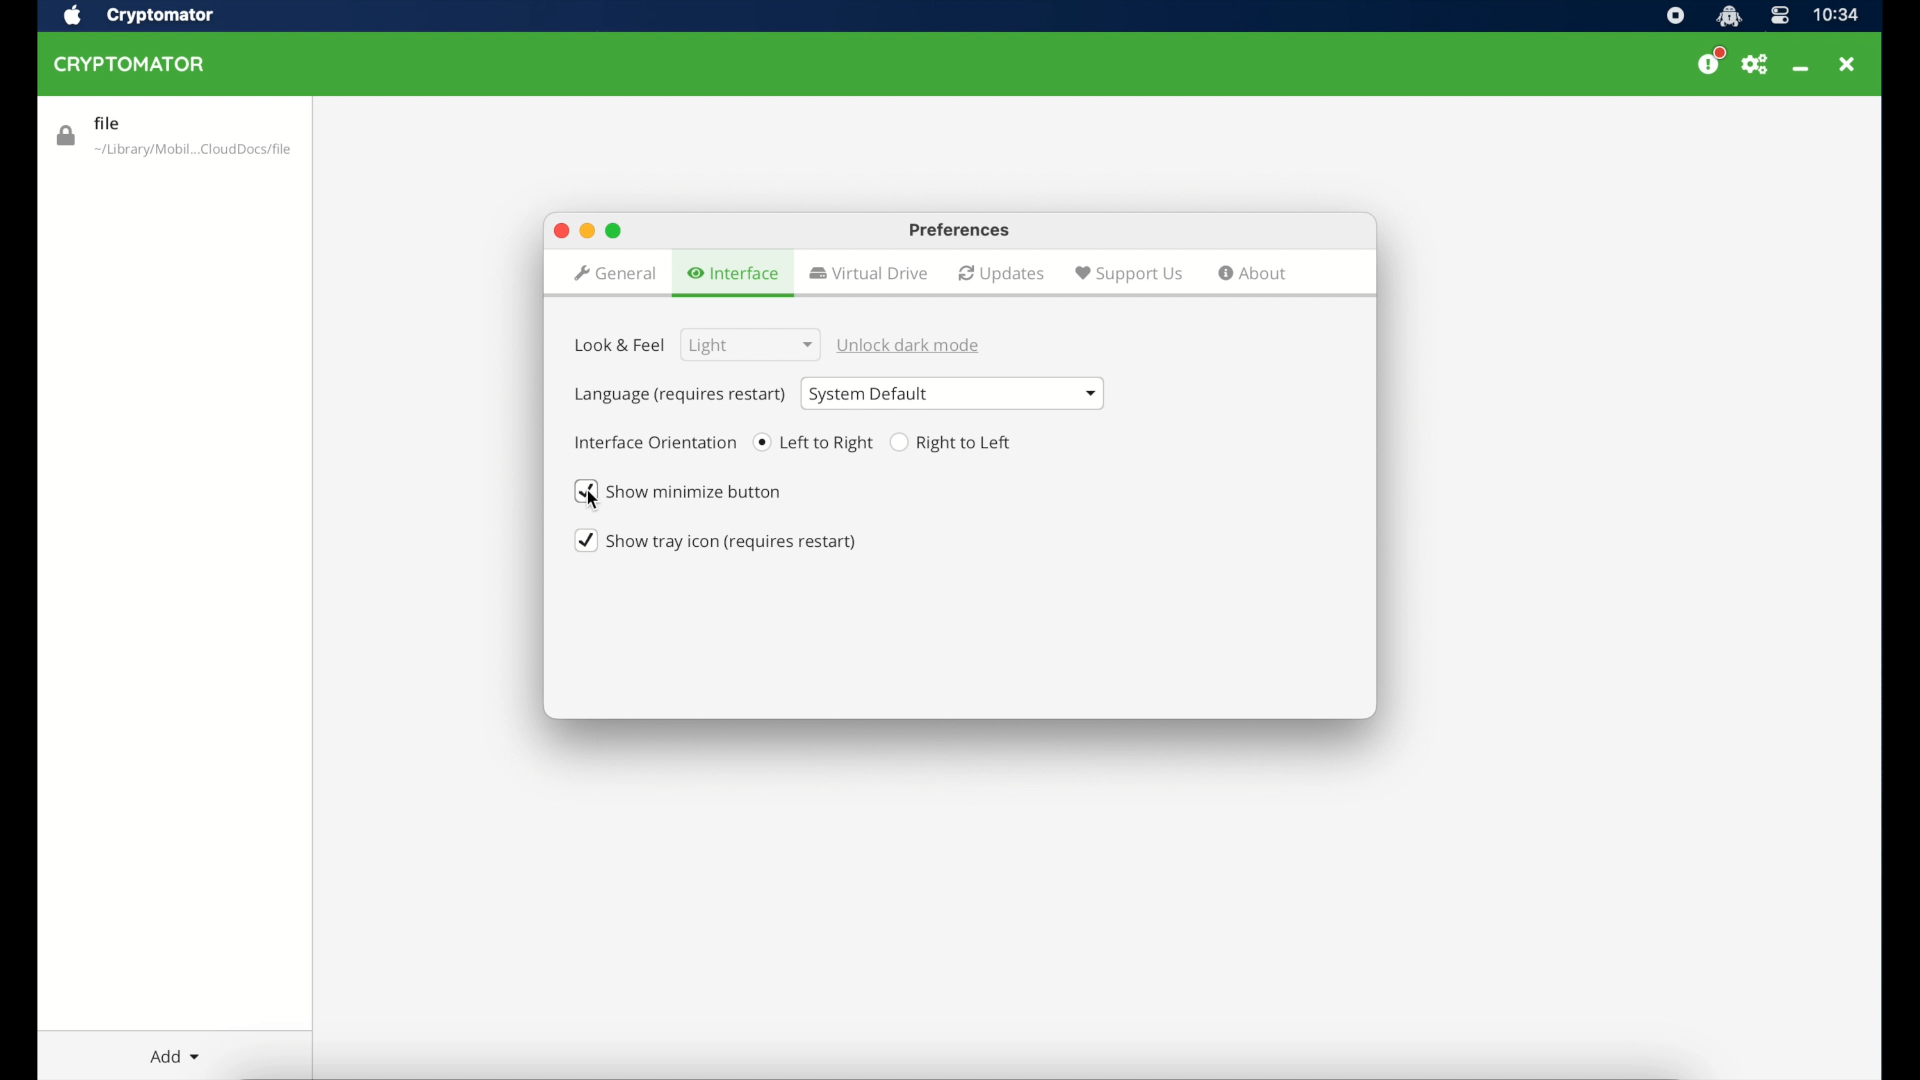 The height and width of the screenshot is (1080, 1920). I want to click on updates, so click(1002, 274).